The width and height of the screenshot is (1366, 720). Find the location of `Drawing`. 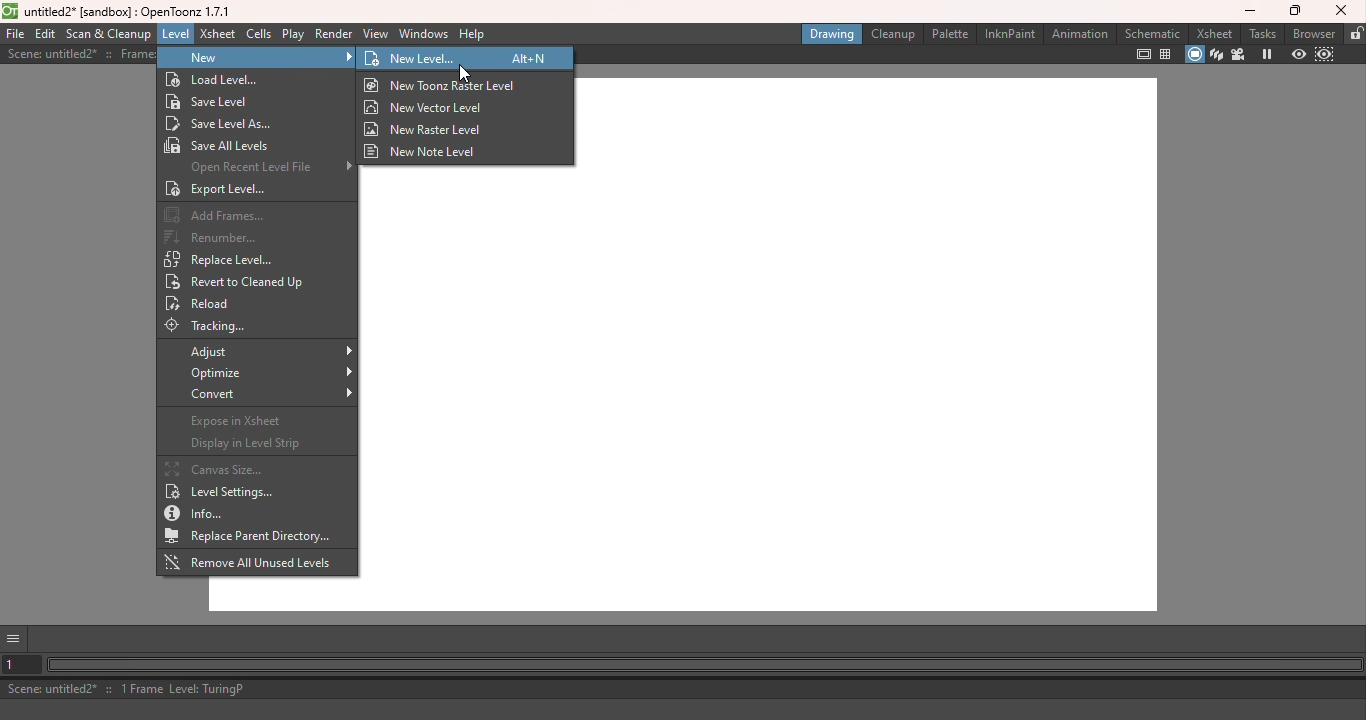

Drawing is located at coordinates (832, 34).